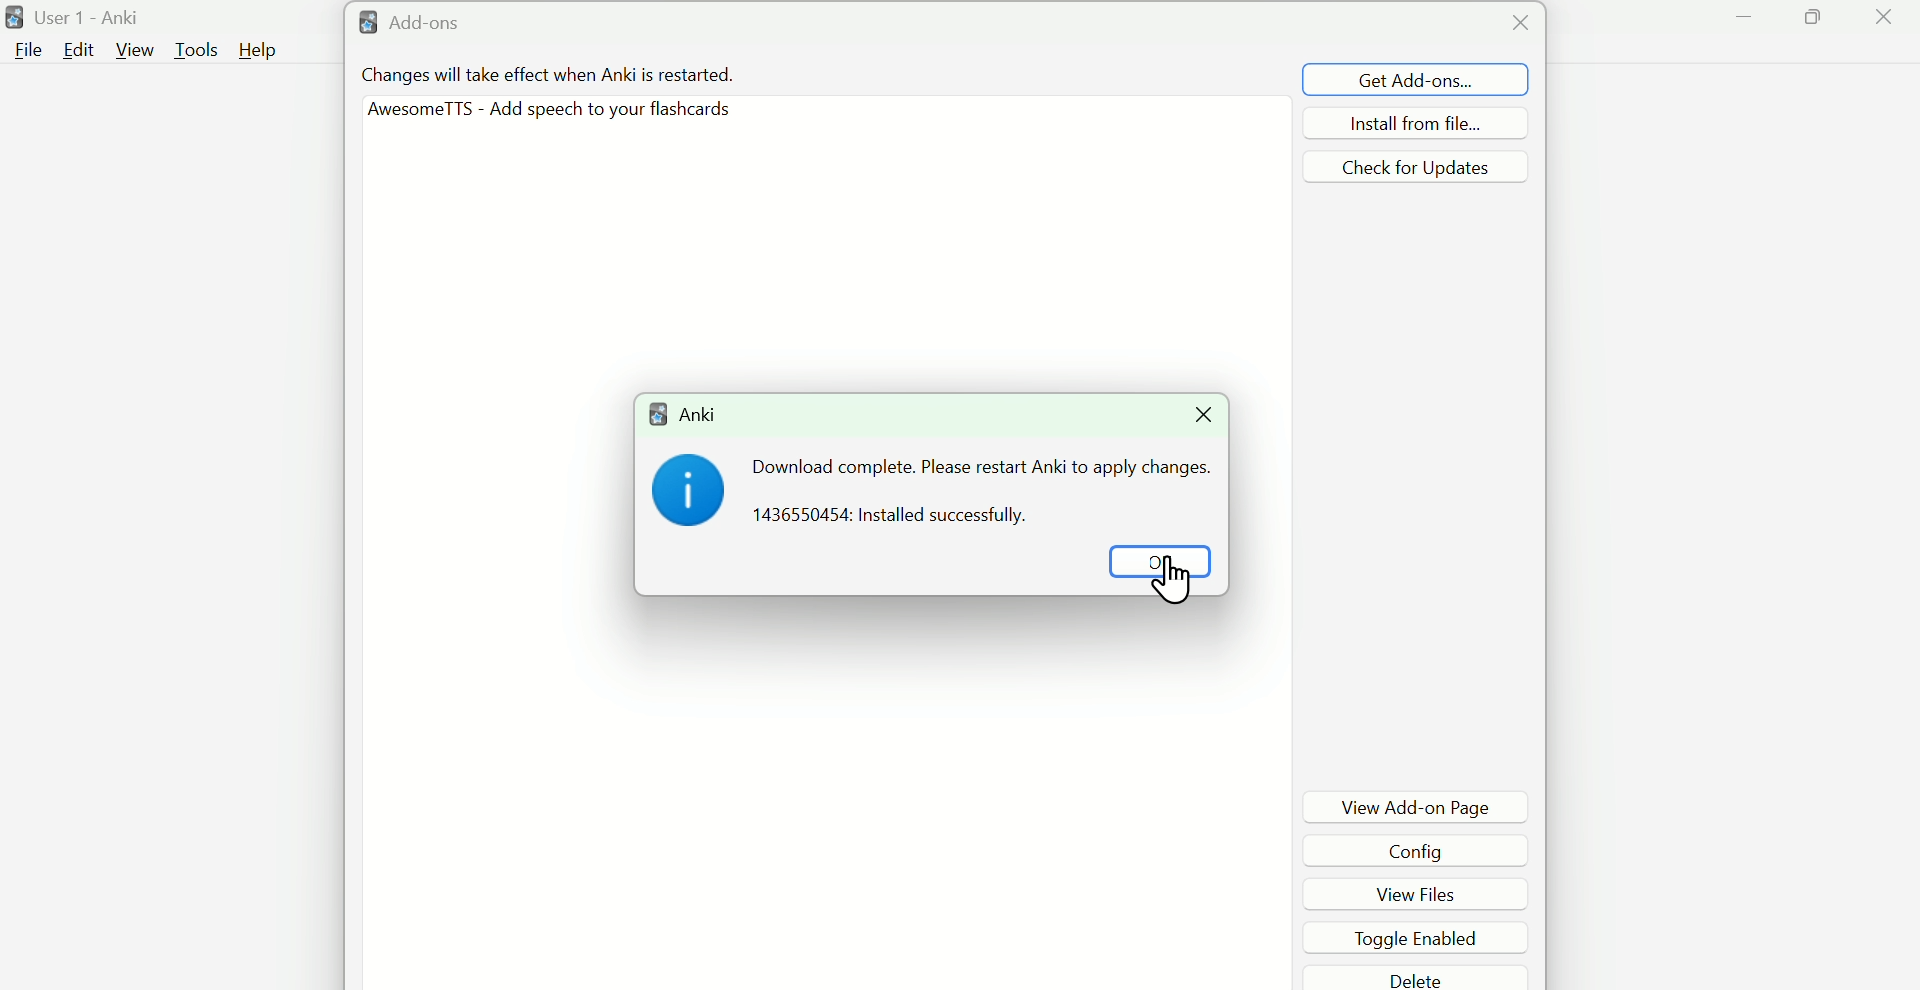  Describe the element at coordinates (135, 50) in the screenshot. I see `View` at that location.